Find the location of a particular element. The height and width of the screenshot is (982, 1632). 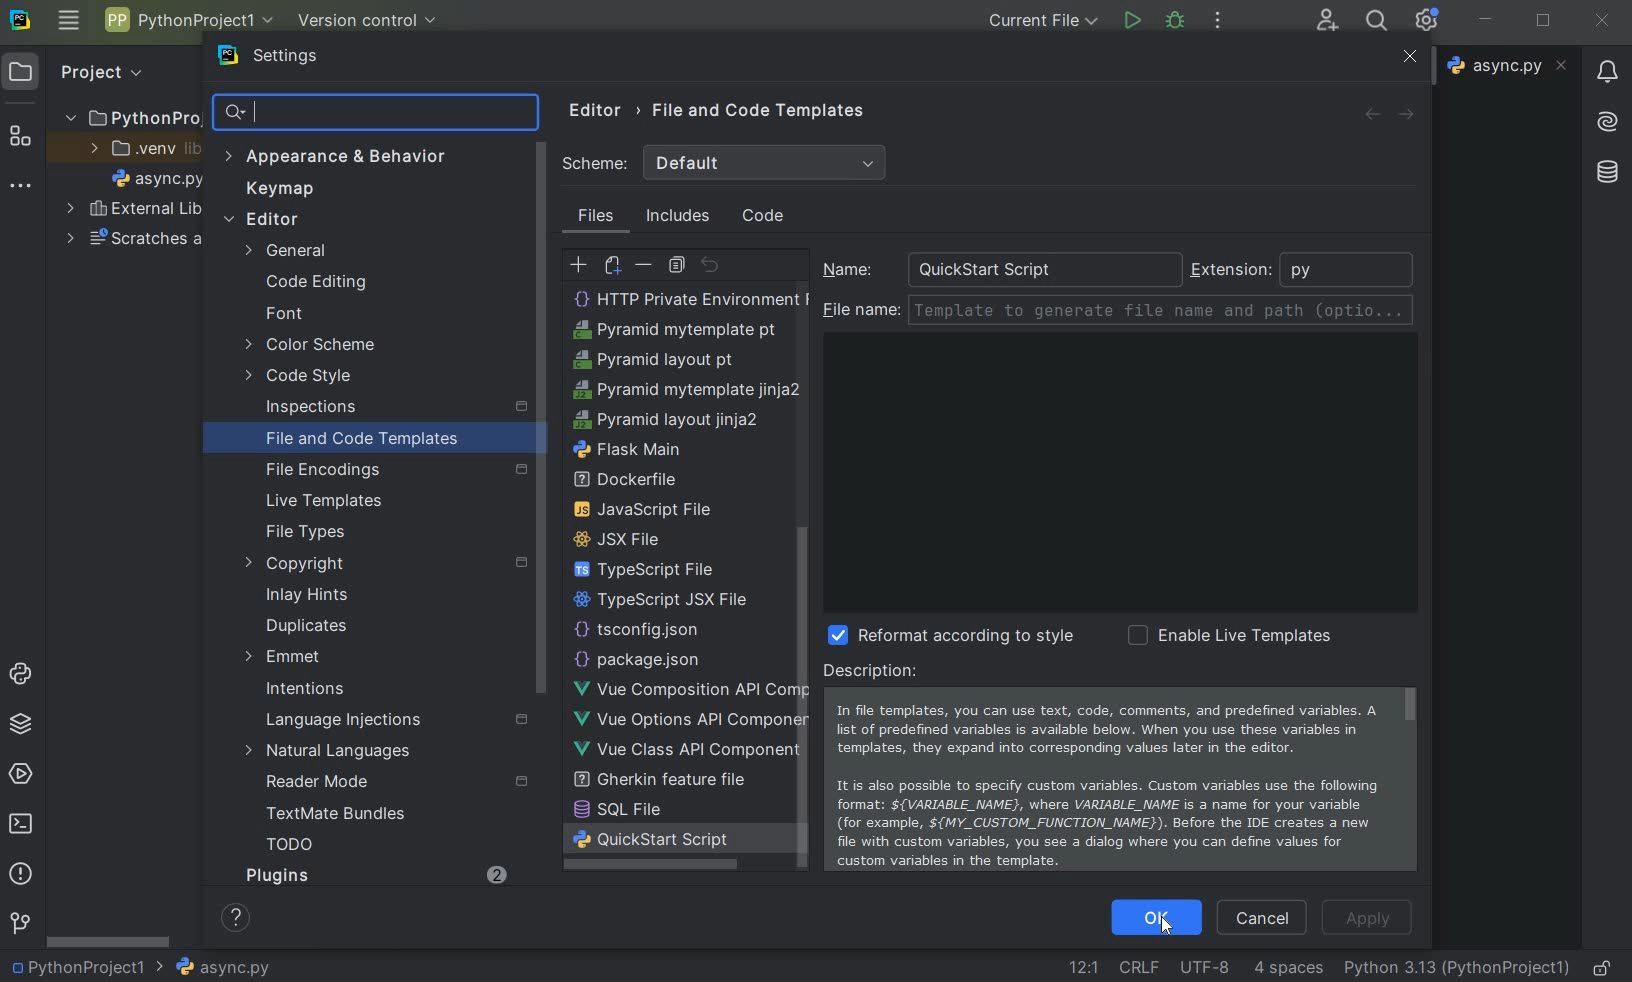

forward is located at coordinates (1406, 109).